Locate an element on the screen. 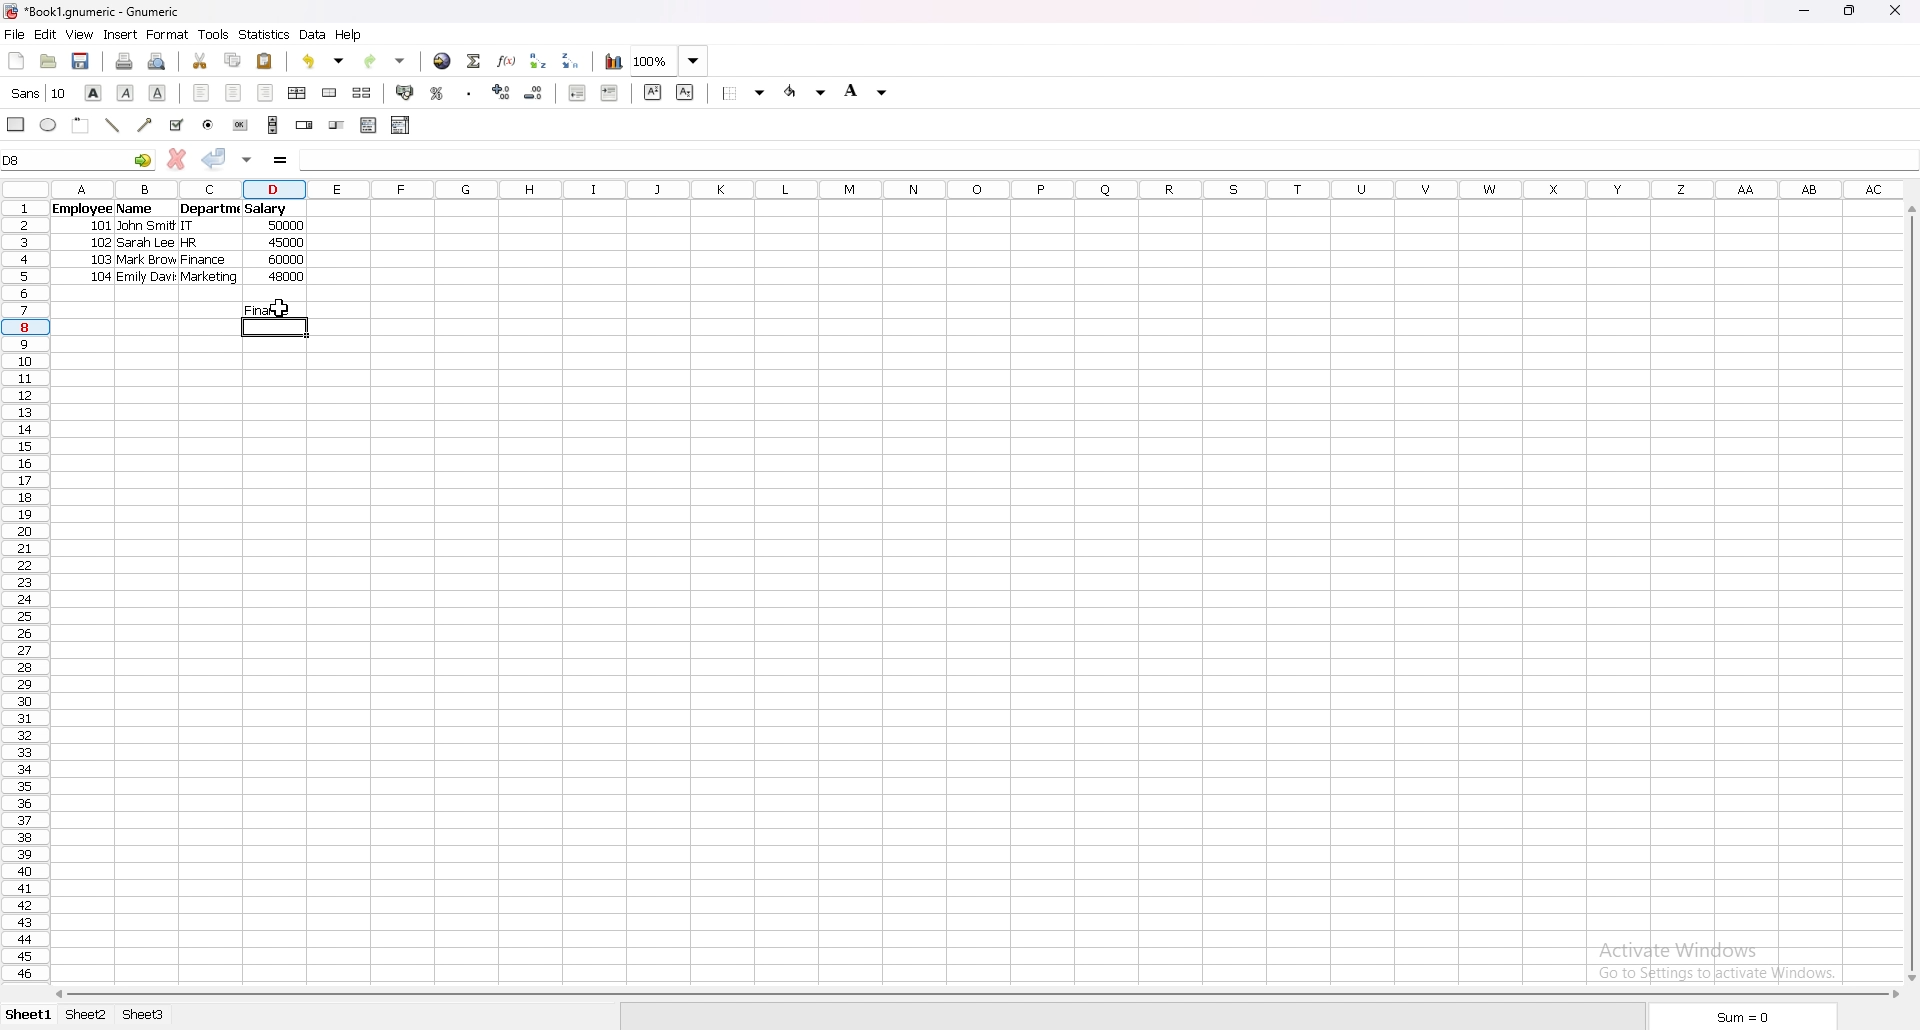 The width and height of the screenshot is (1920, 1030). statistics is located at coordinates (264, 35).